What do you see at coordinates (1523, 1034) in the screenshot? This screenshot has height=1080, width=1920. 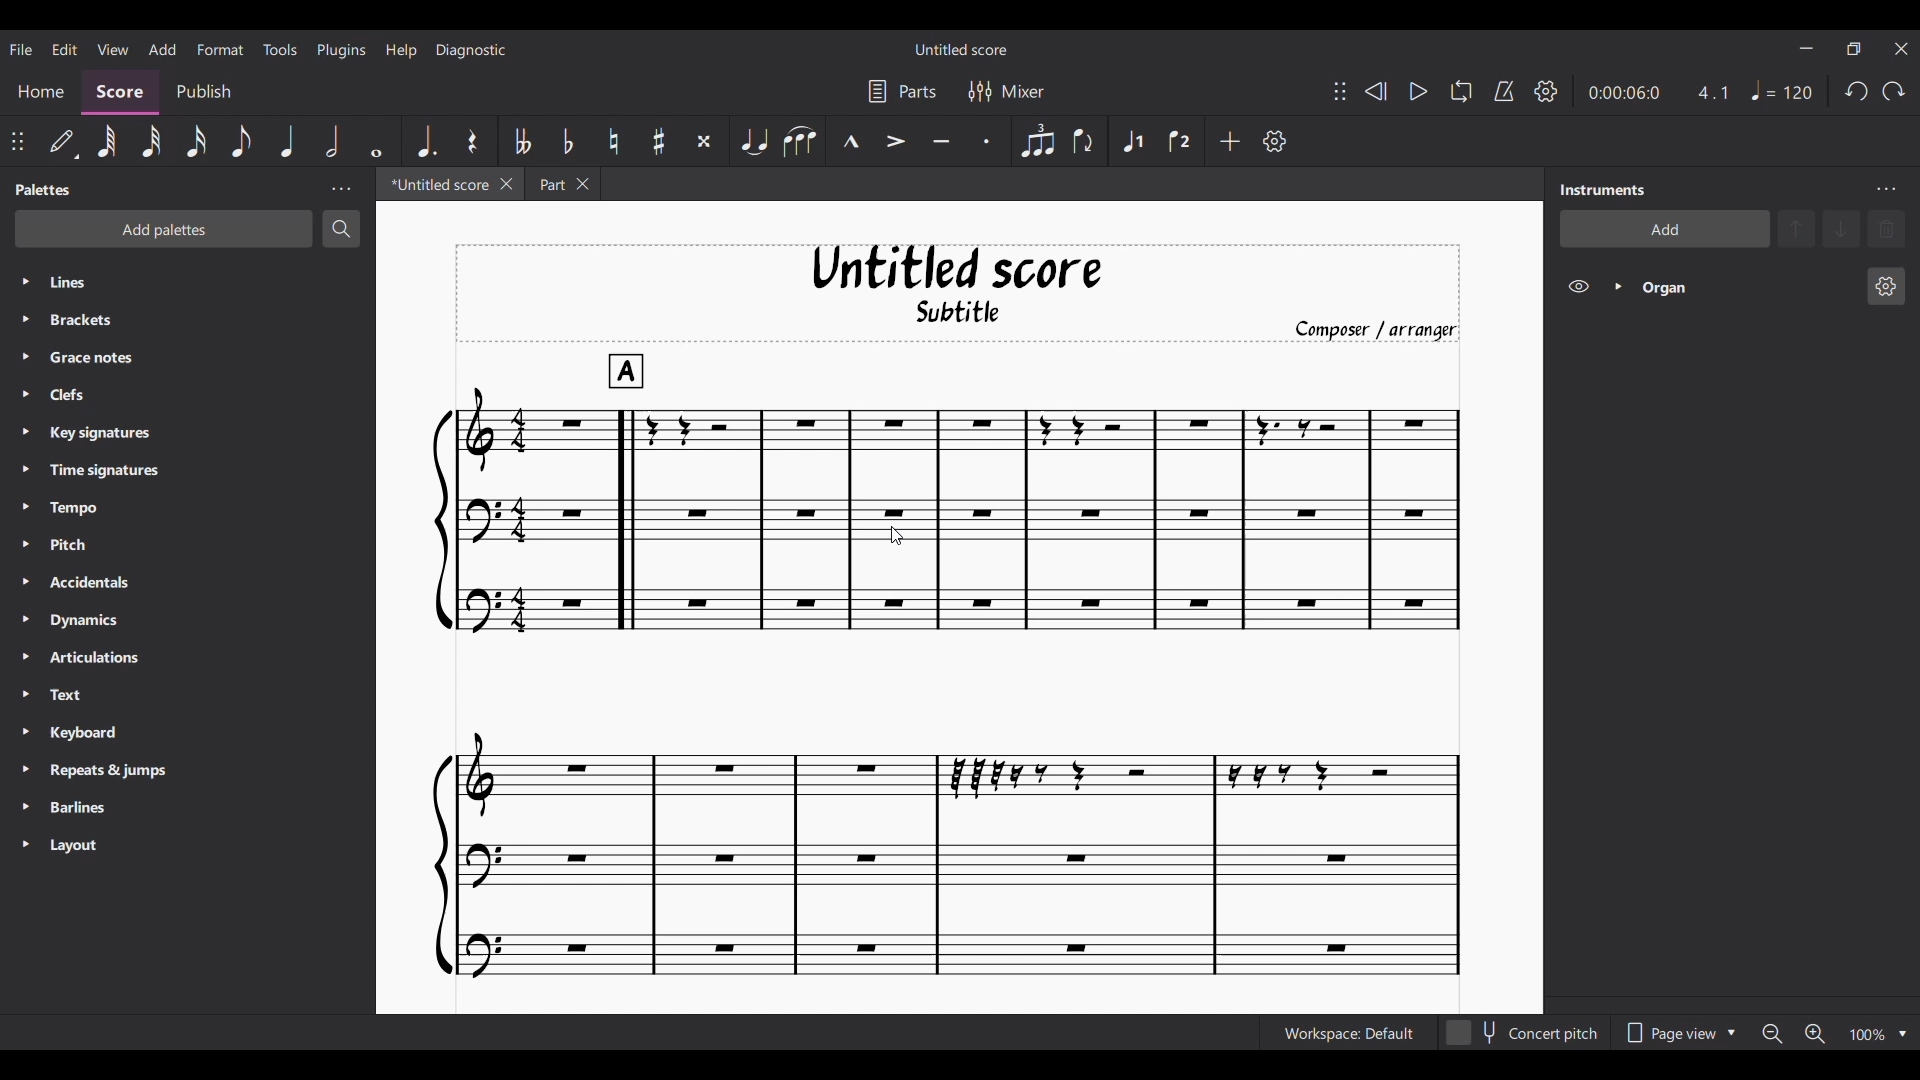 I see `Toggle for Concert pitch` at bounding box center [1523, 1034].